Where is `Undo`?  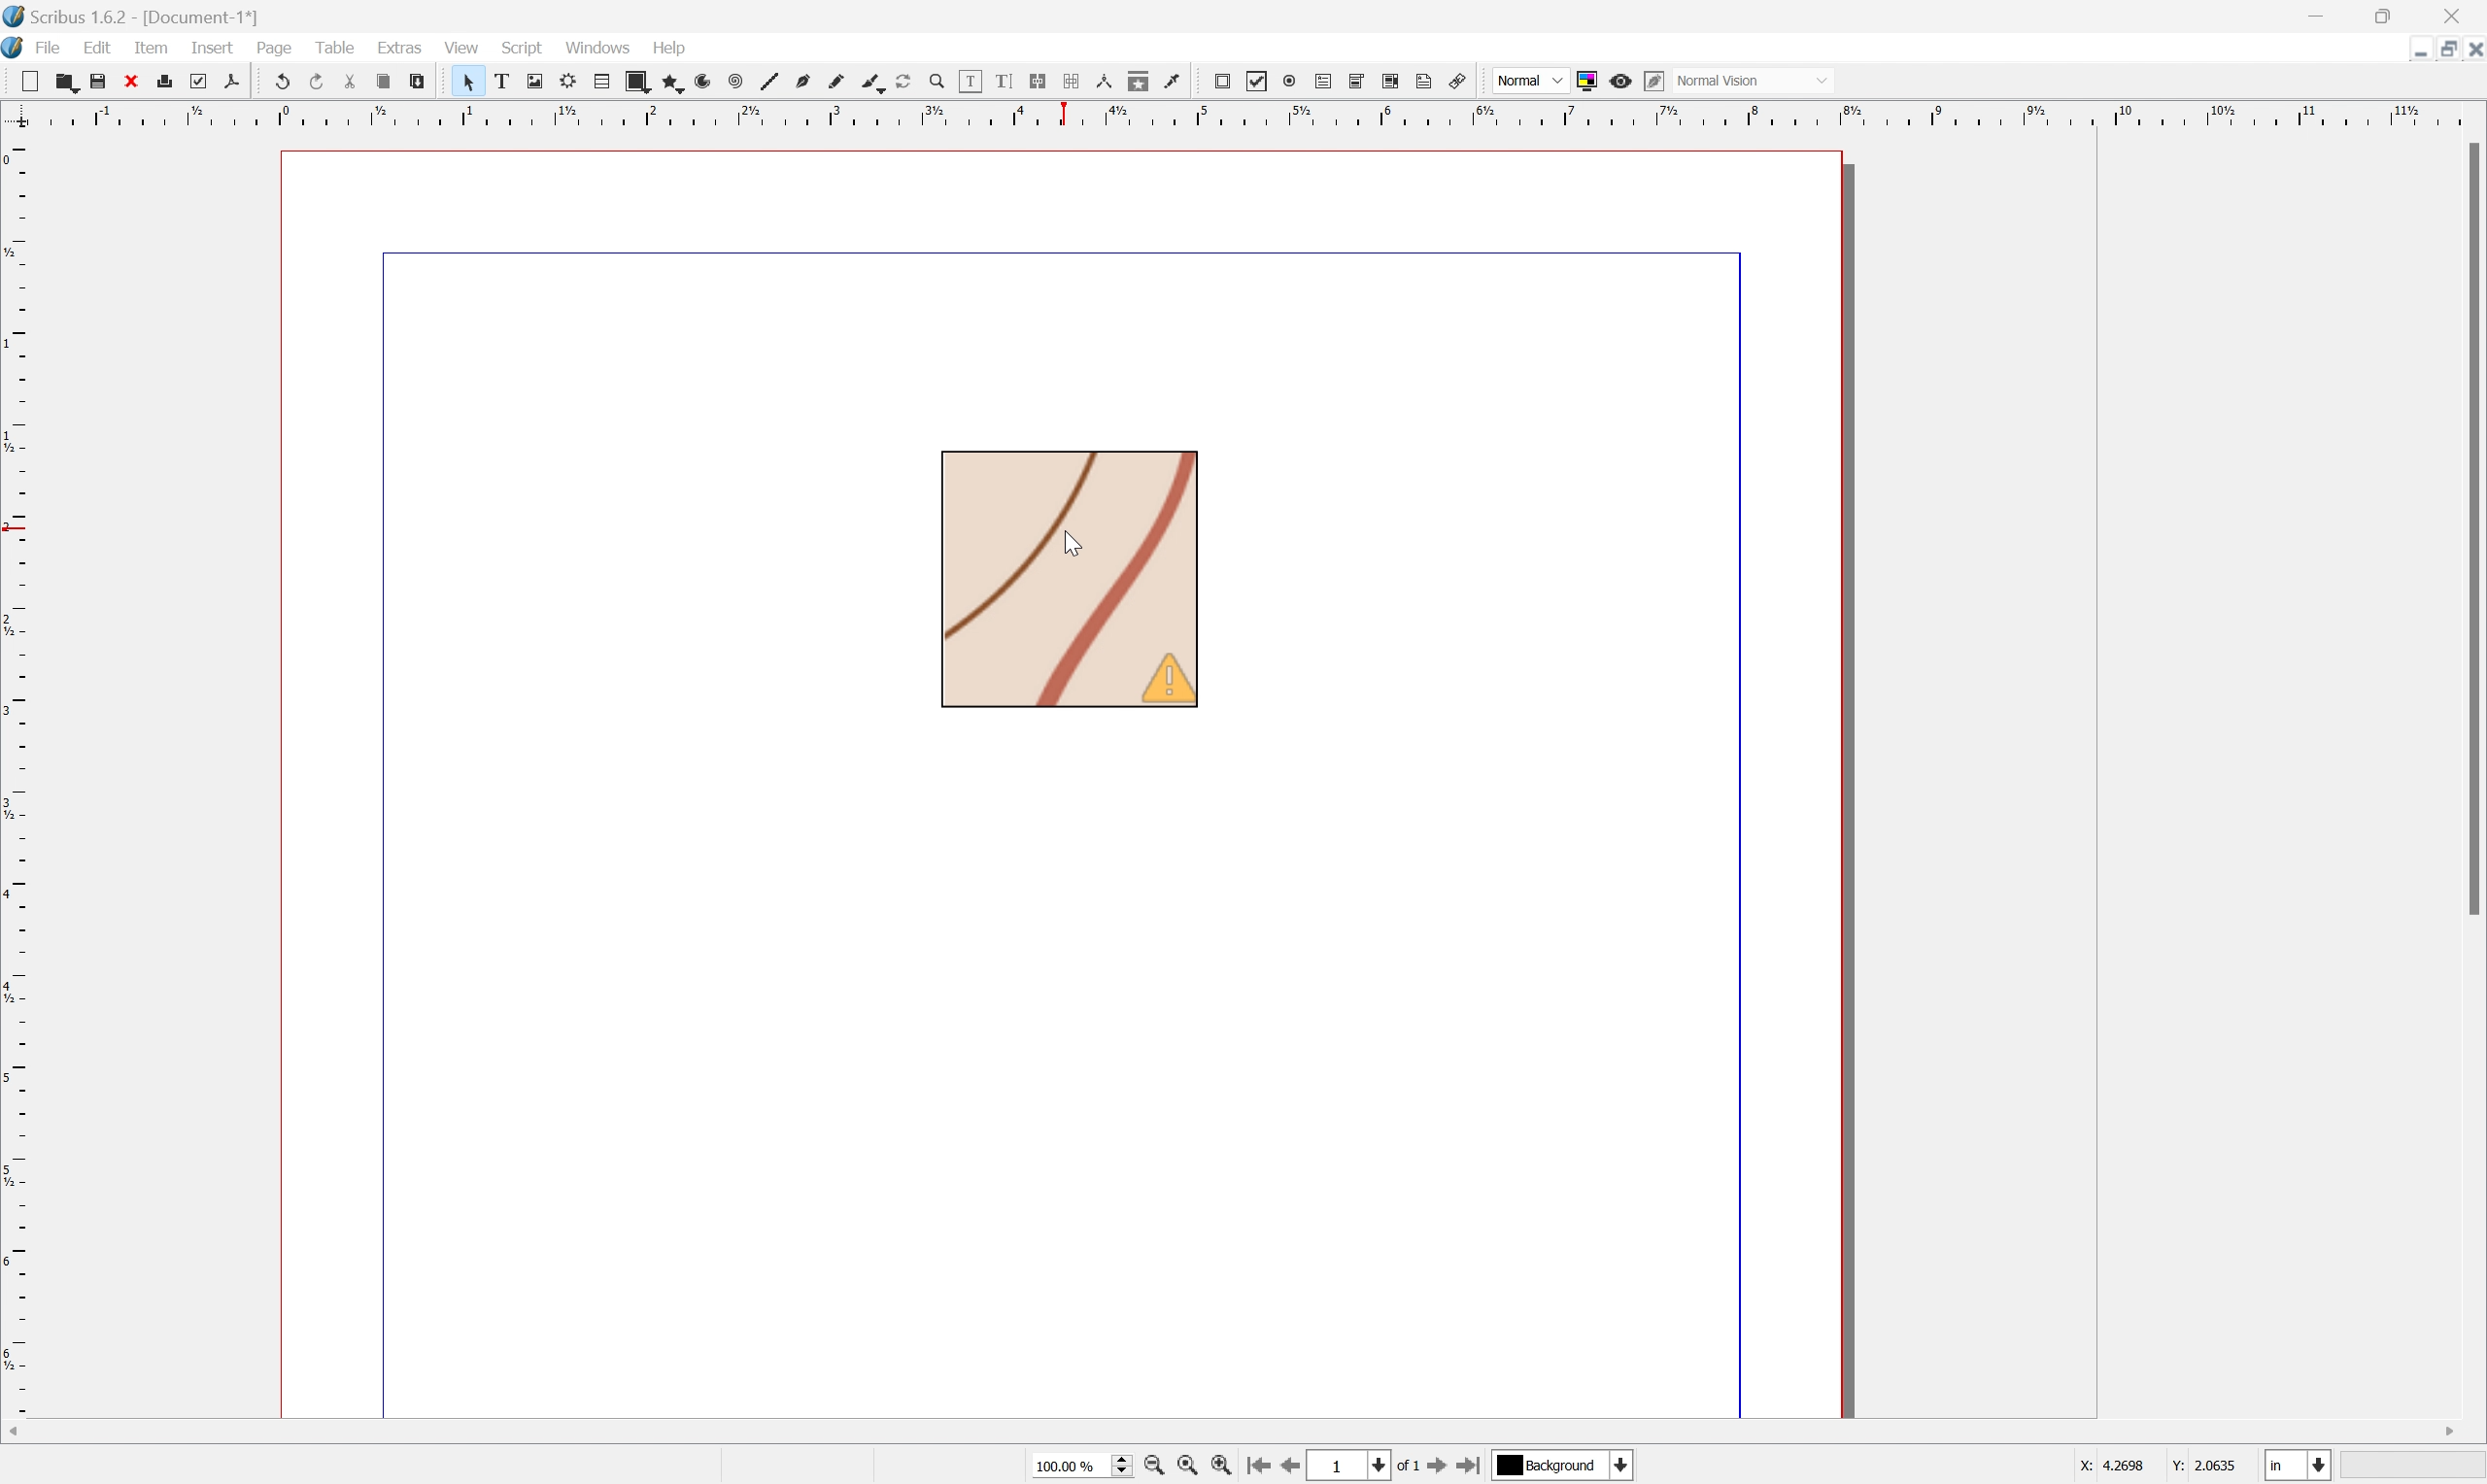
Undo is located at coordinates (284, 79).